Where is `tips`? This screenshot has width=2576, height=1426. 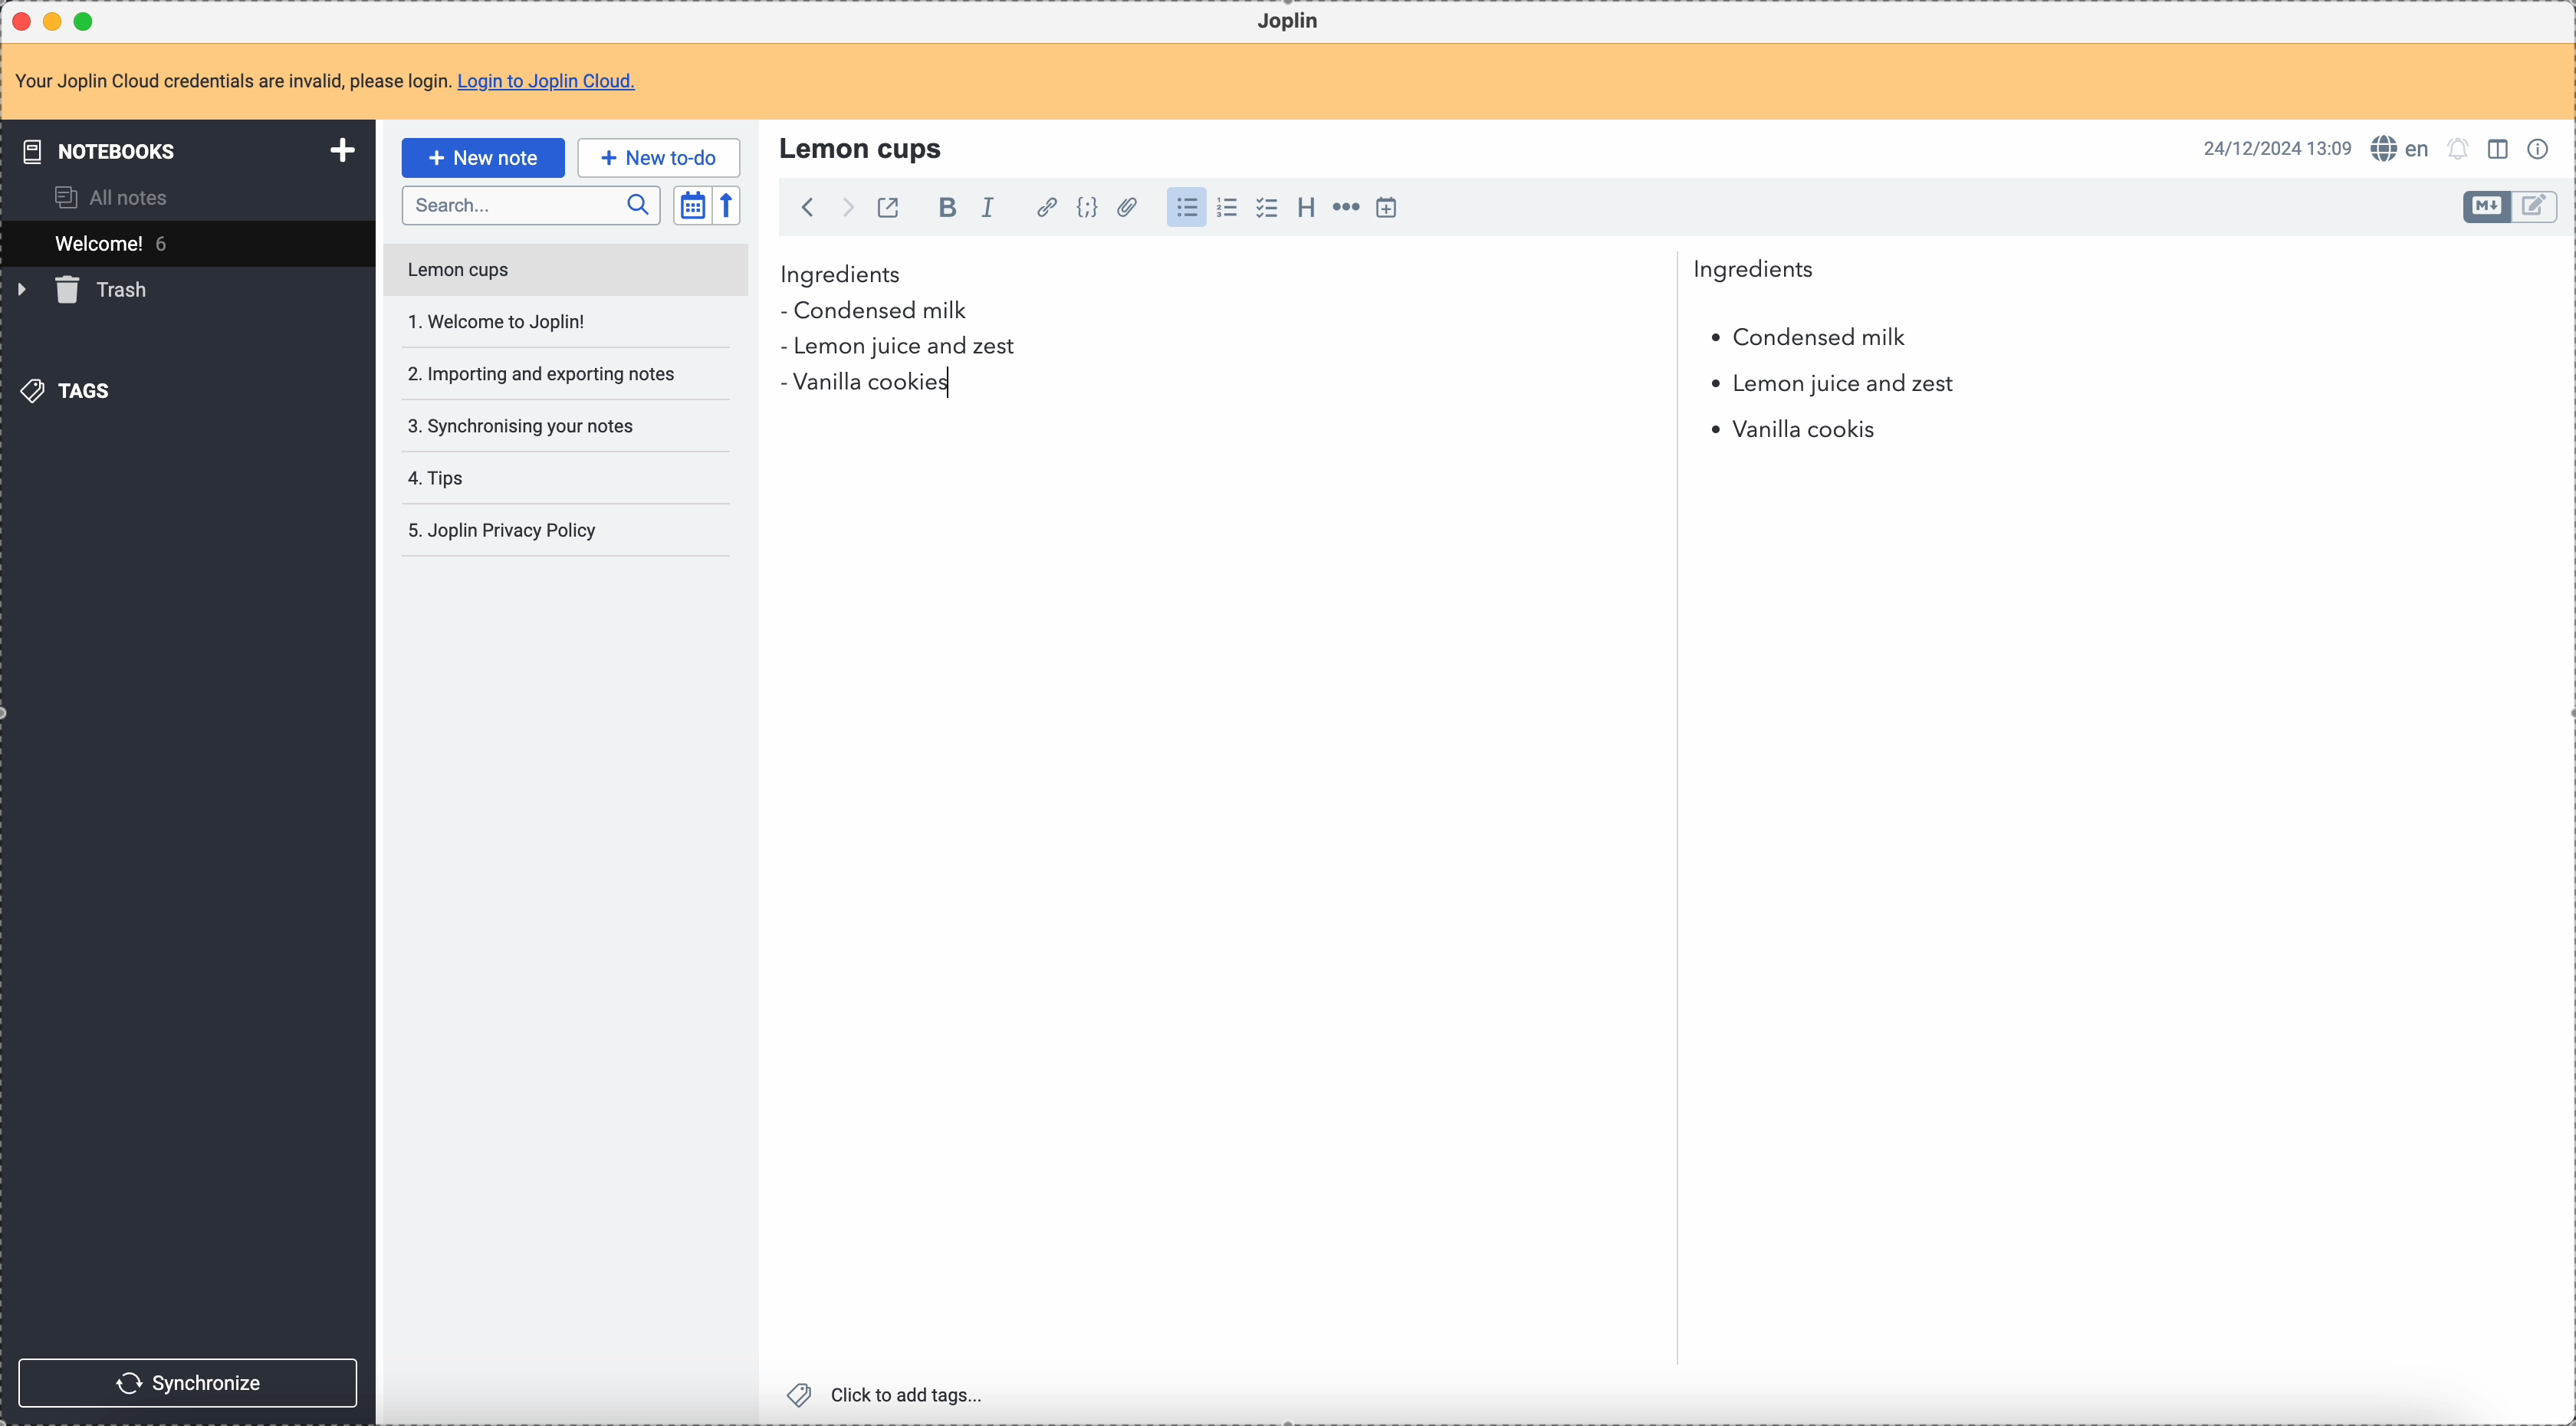
tips is located at coordinates (440, 480).